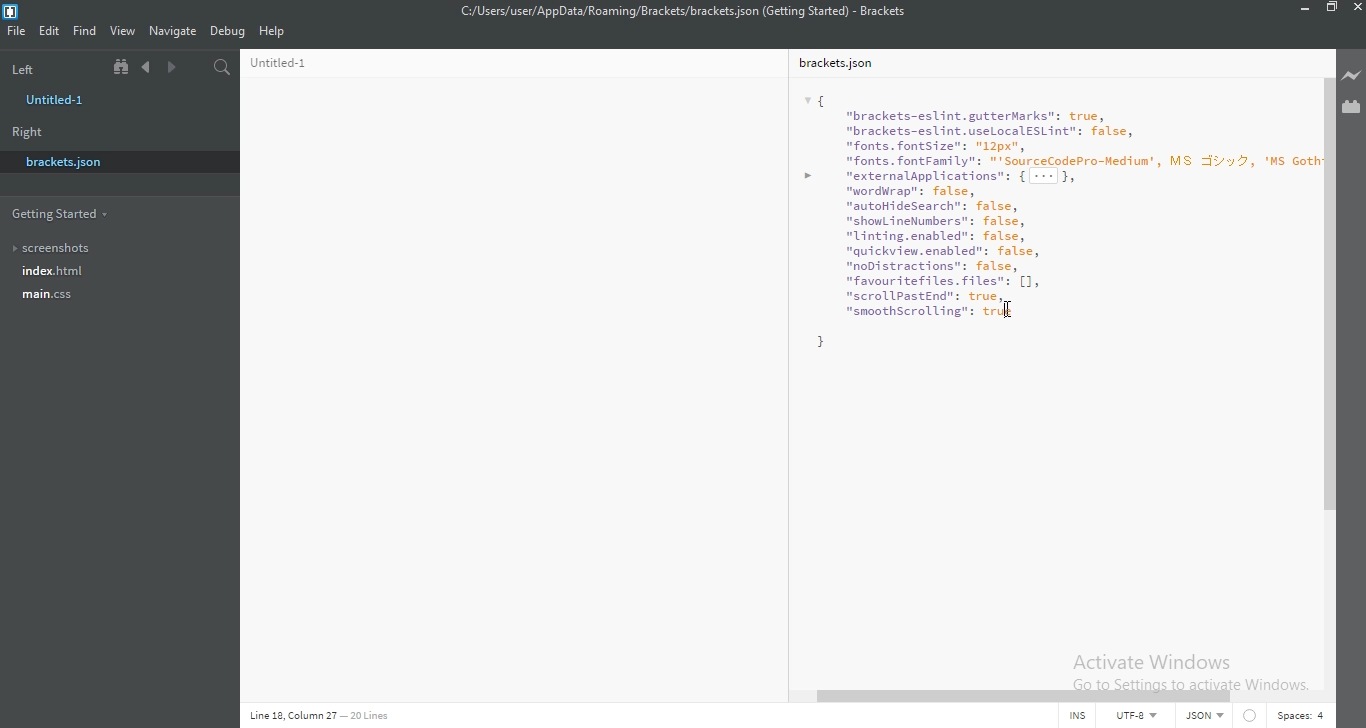  What do you see at coordinates (1141, 718) in the screenshot?
I see ` UTF-8` at bounding box center [1141, 718].